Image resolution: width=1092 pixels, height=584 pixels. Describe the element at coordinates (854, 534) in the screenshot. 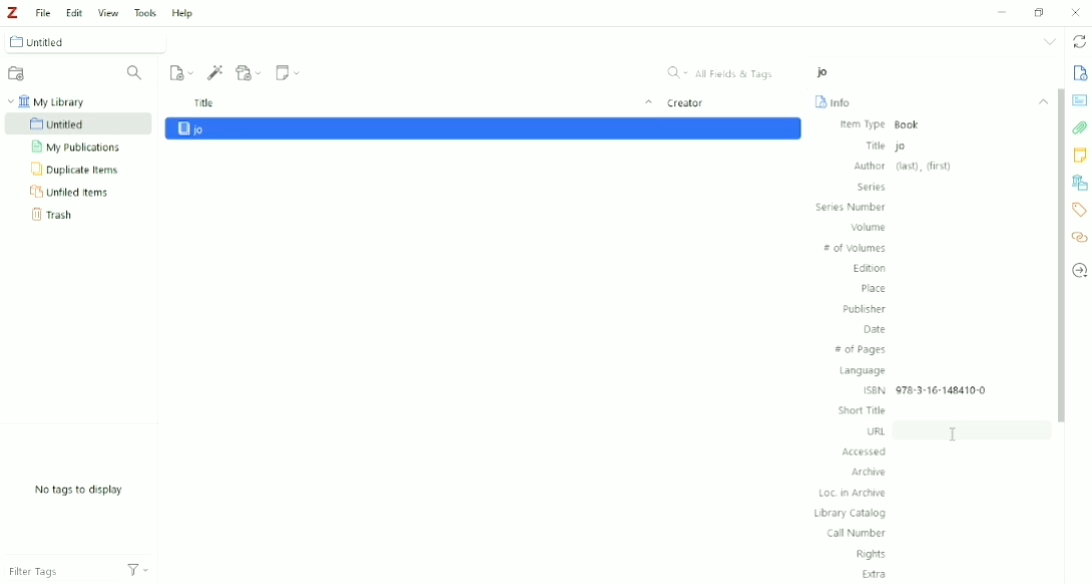

I see `Call Number` at that location.